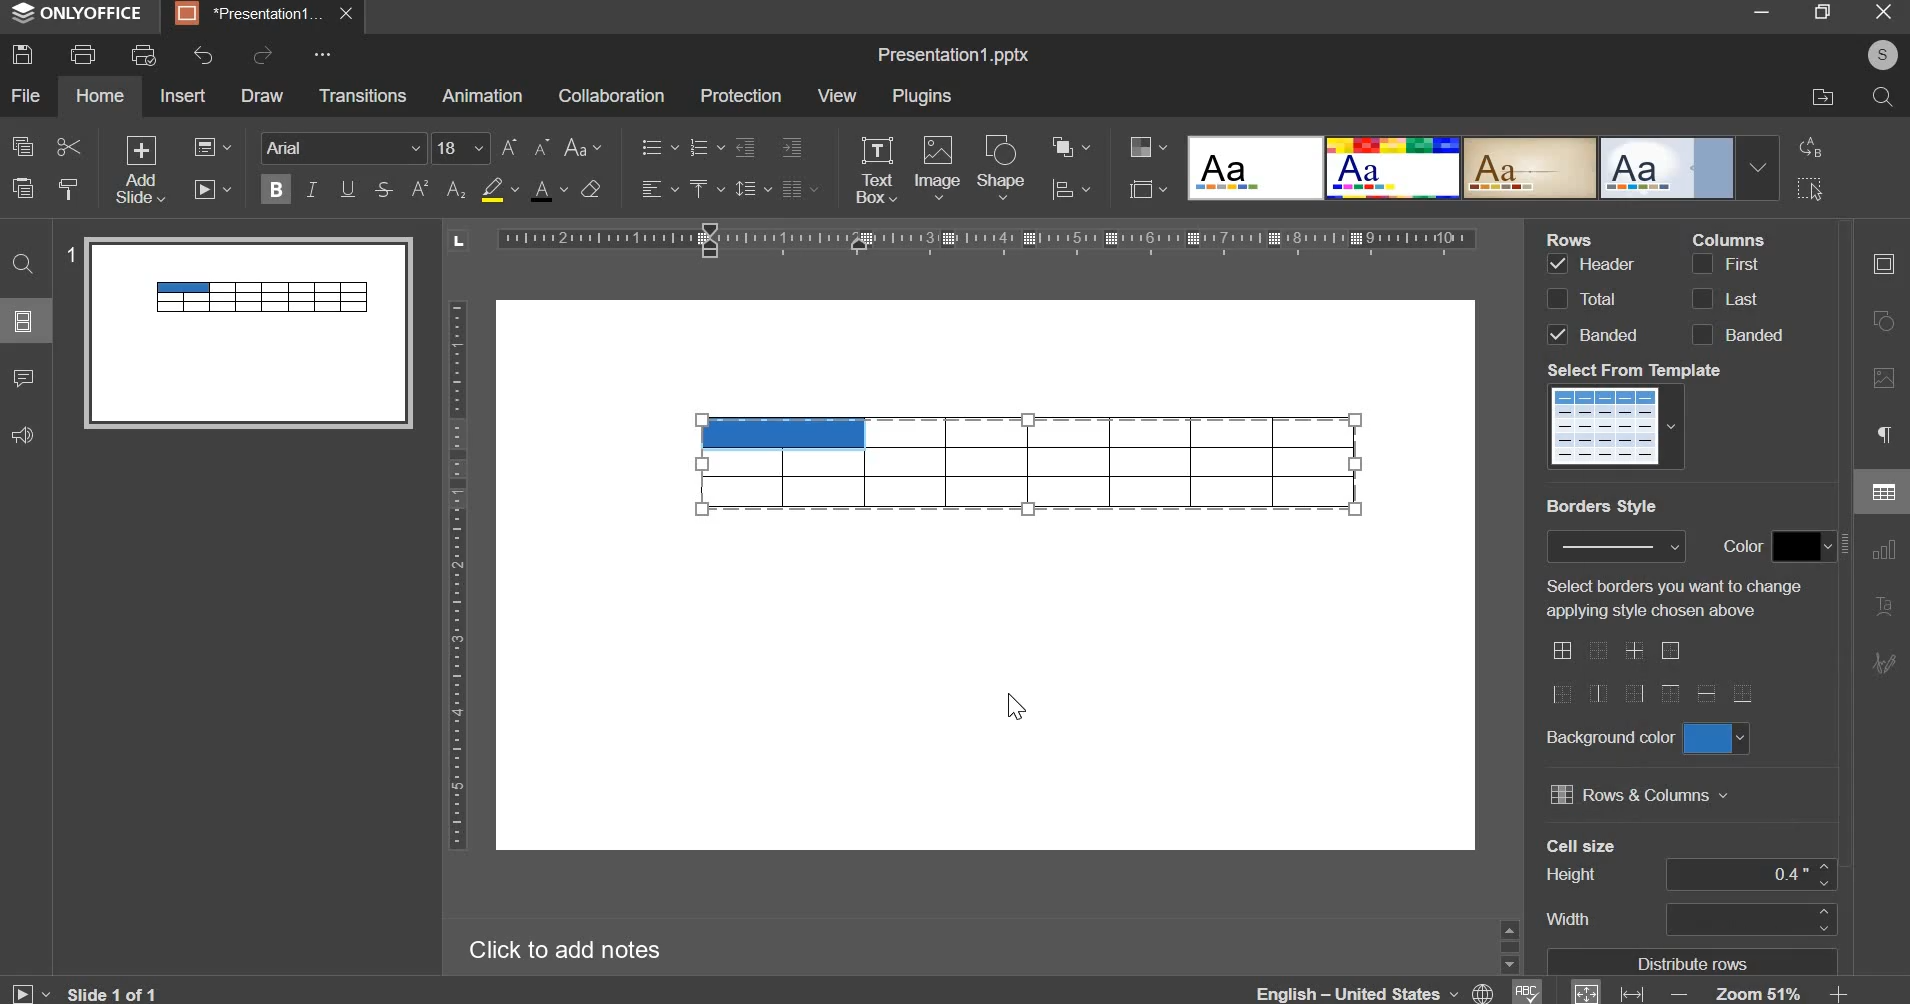 The image size is (1910, 1004). I want to click on Column, so click(1728, 238).